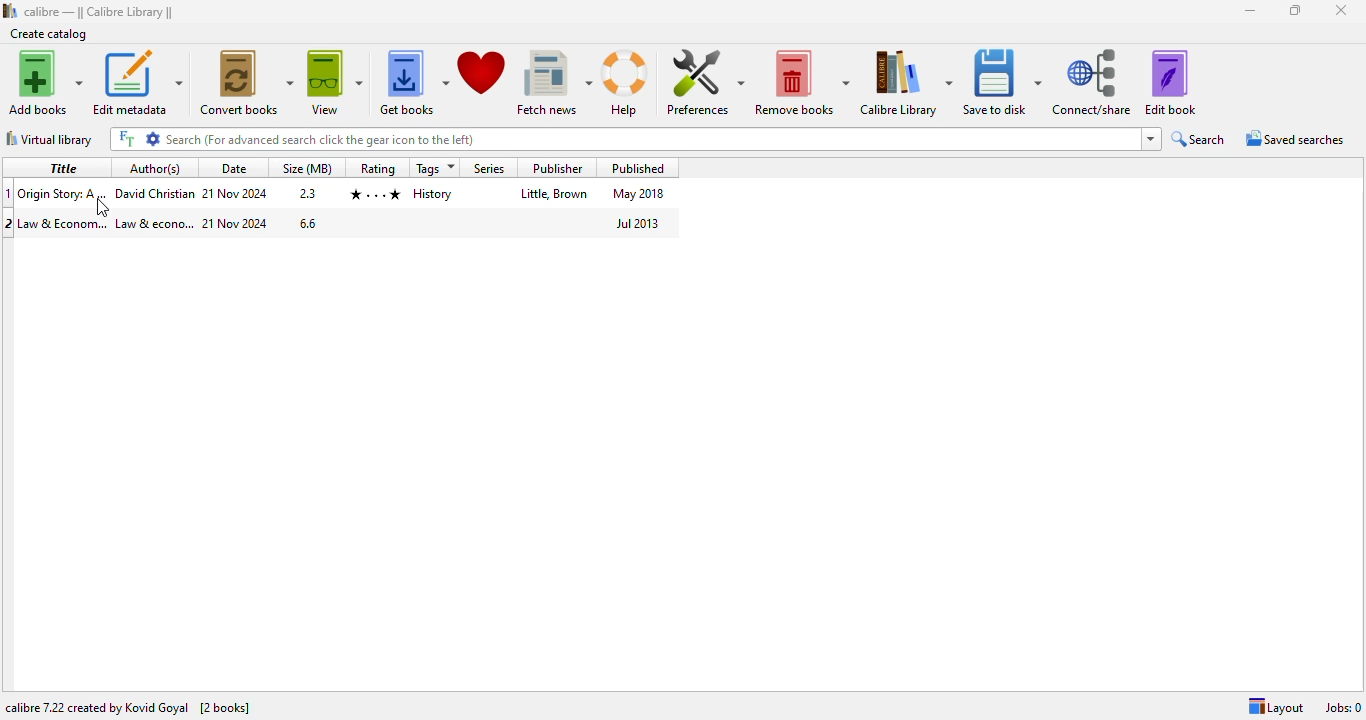  I want to click on author, so click(155, 224).